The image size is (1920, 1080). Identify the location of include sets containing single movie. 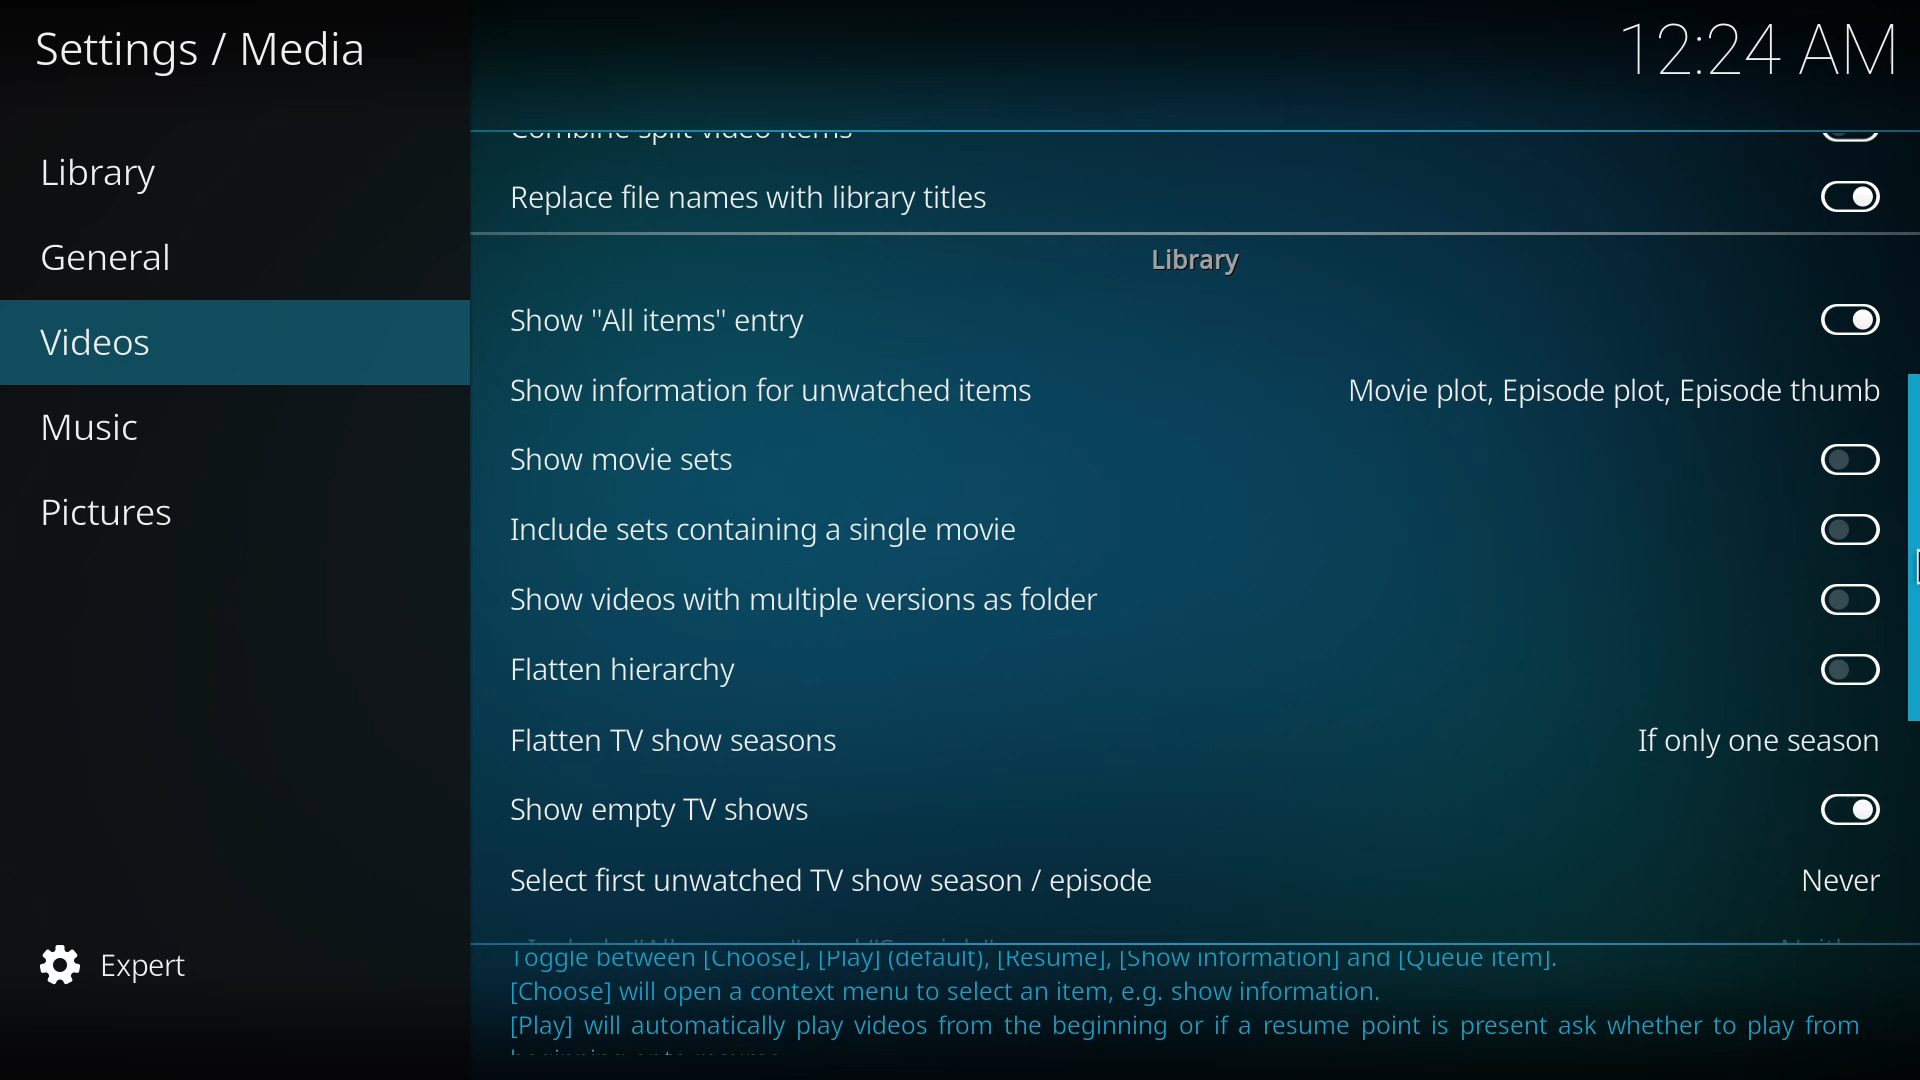
(752, 532).